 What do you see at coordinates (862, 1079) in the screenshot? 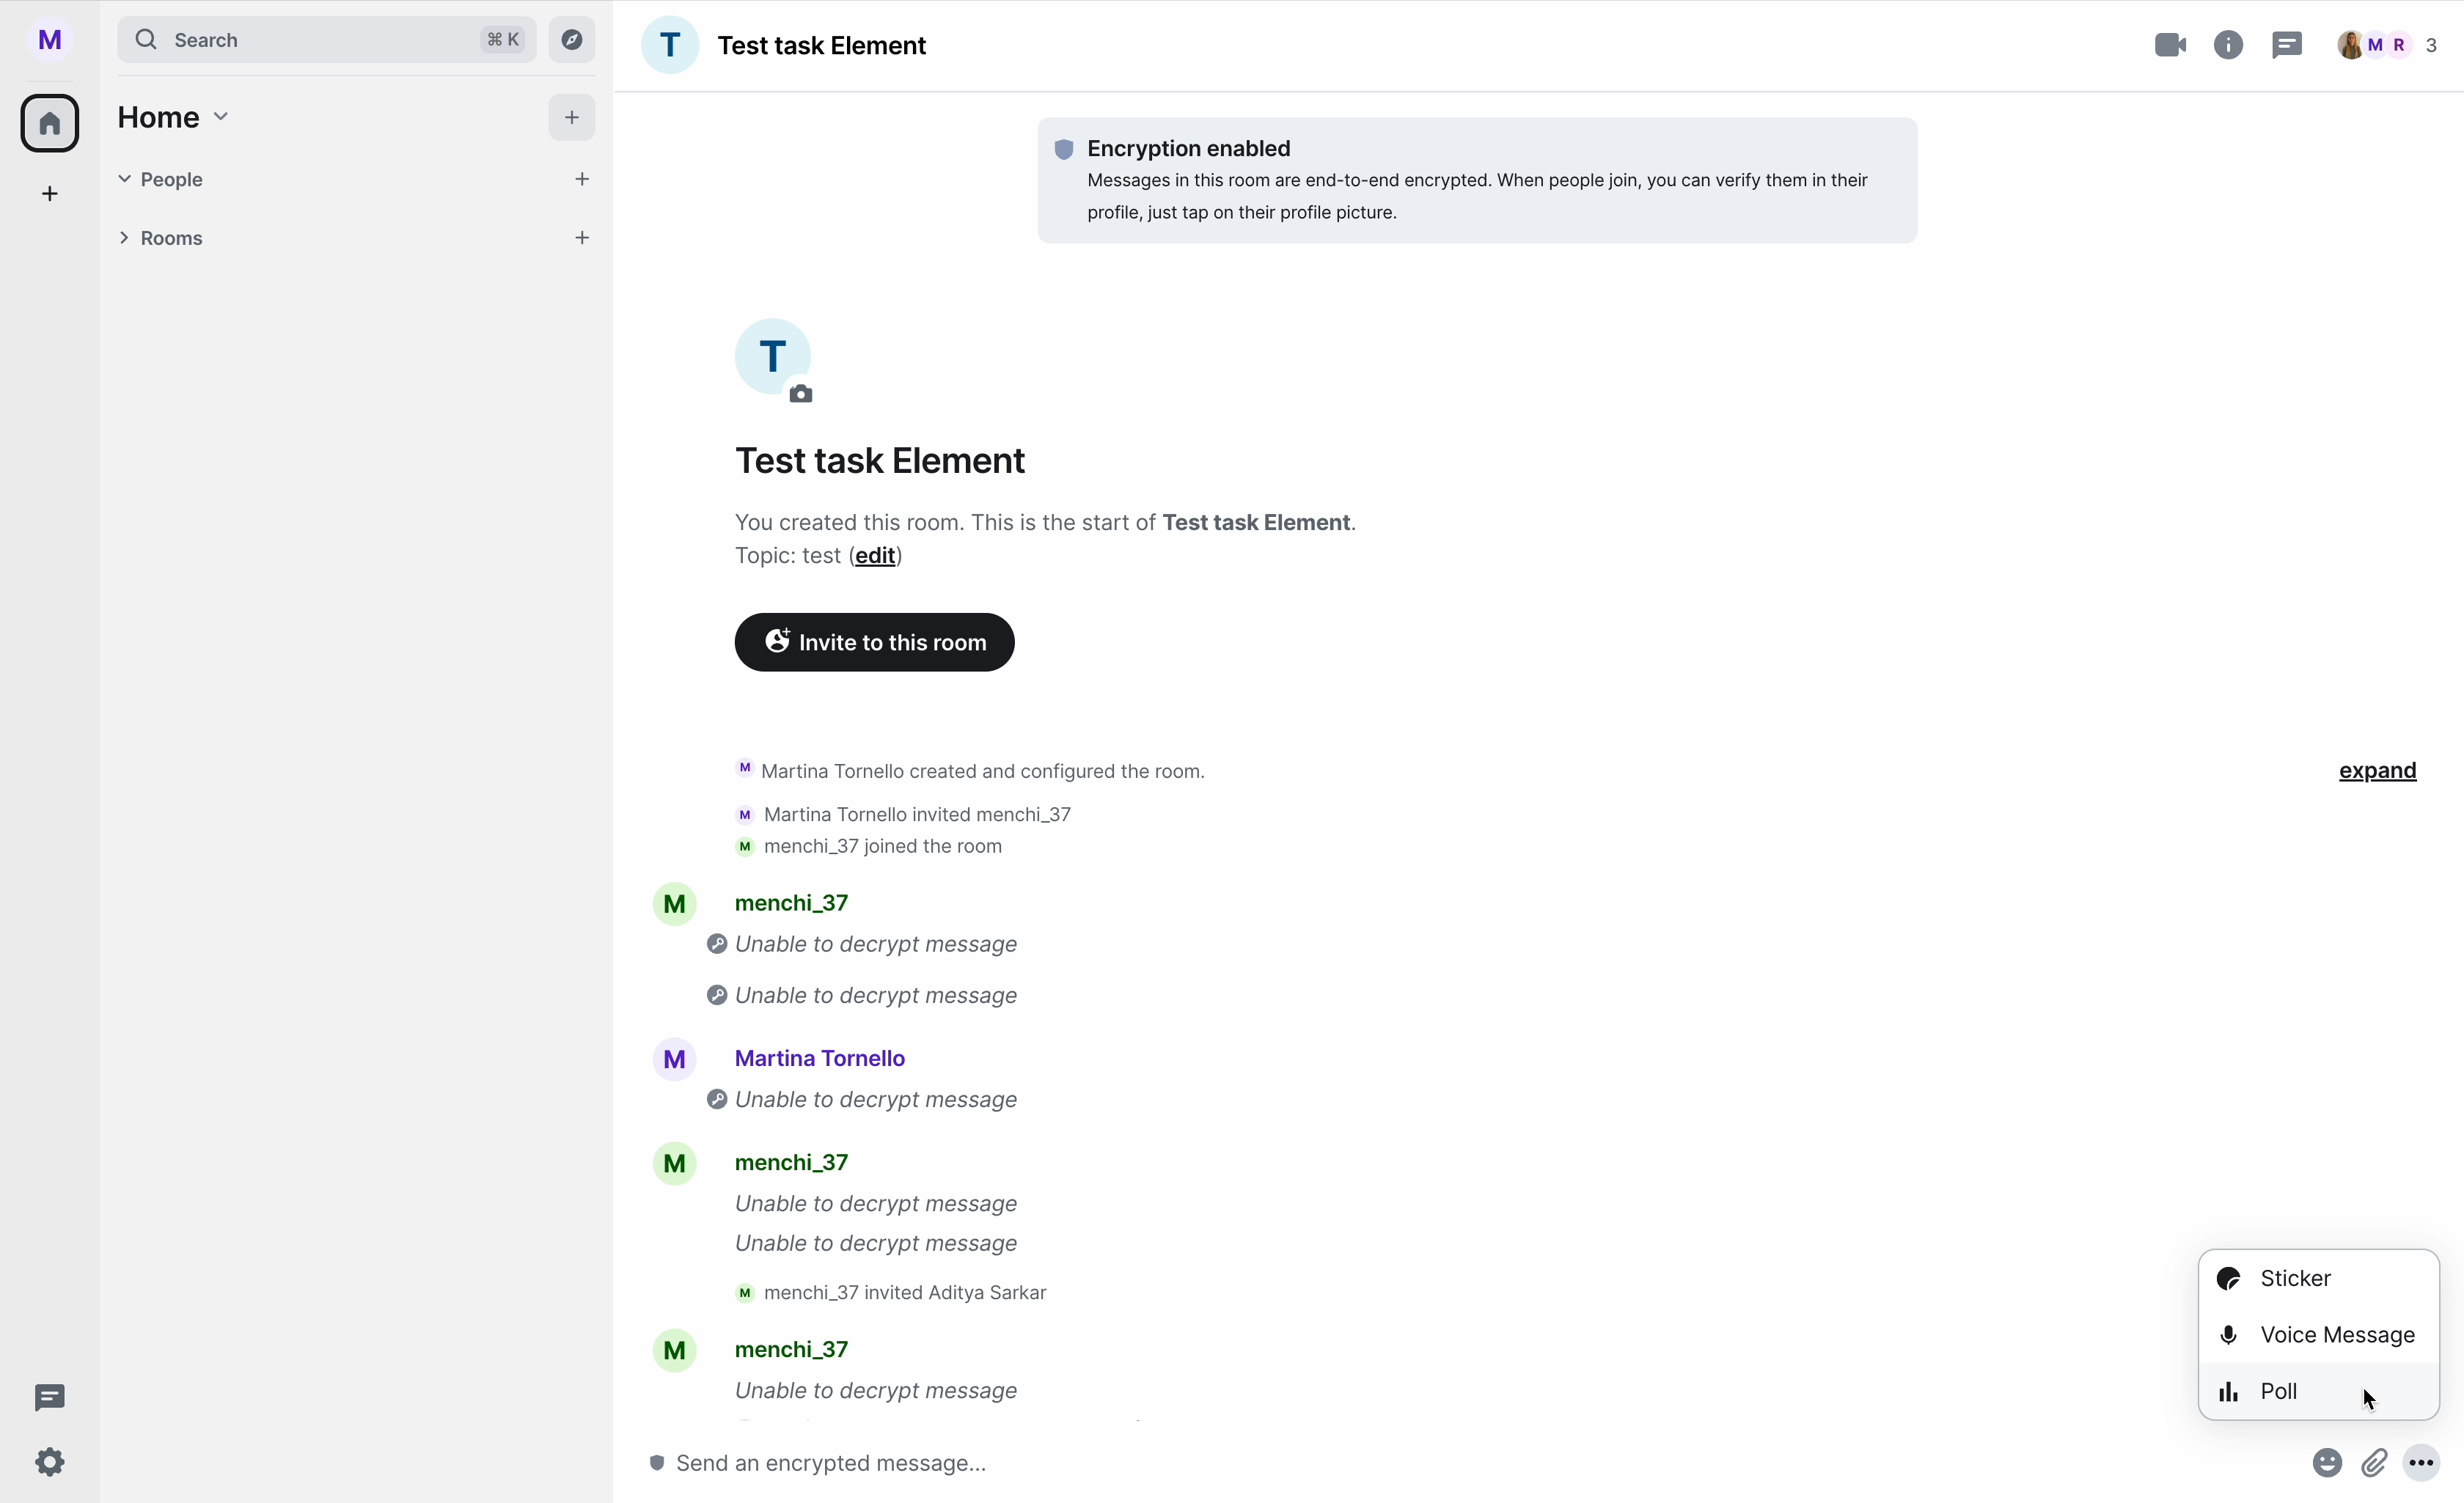
I see `M Martina Tornello Unable to decrypt message` at bounding box center [862, 1079].